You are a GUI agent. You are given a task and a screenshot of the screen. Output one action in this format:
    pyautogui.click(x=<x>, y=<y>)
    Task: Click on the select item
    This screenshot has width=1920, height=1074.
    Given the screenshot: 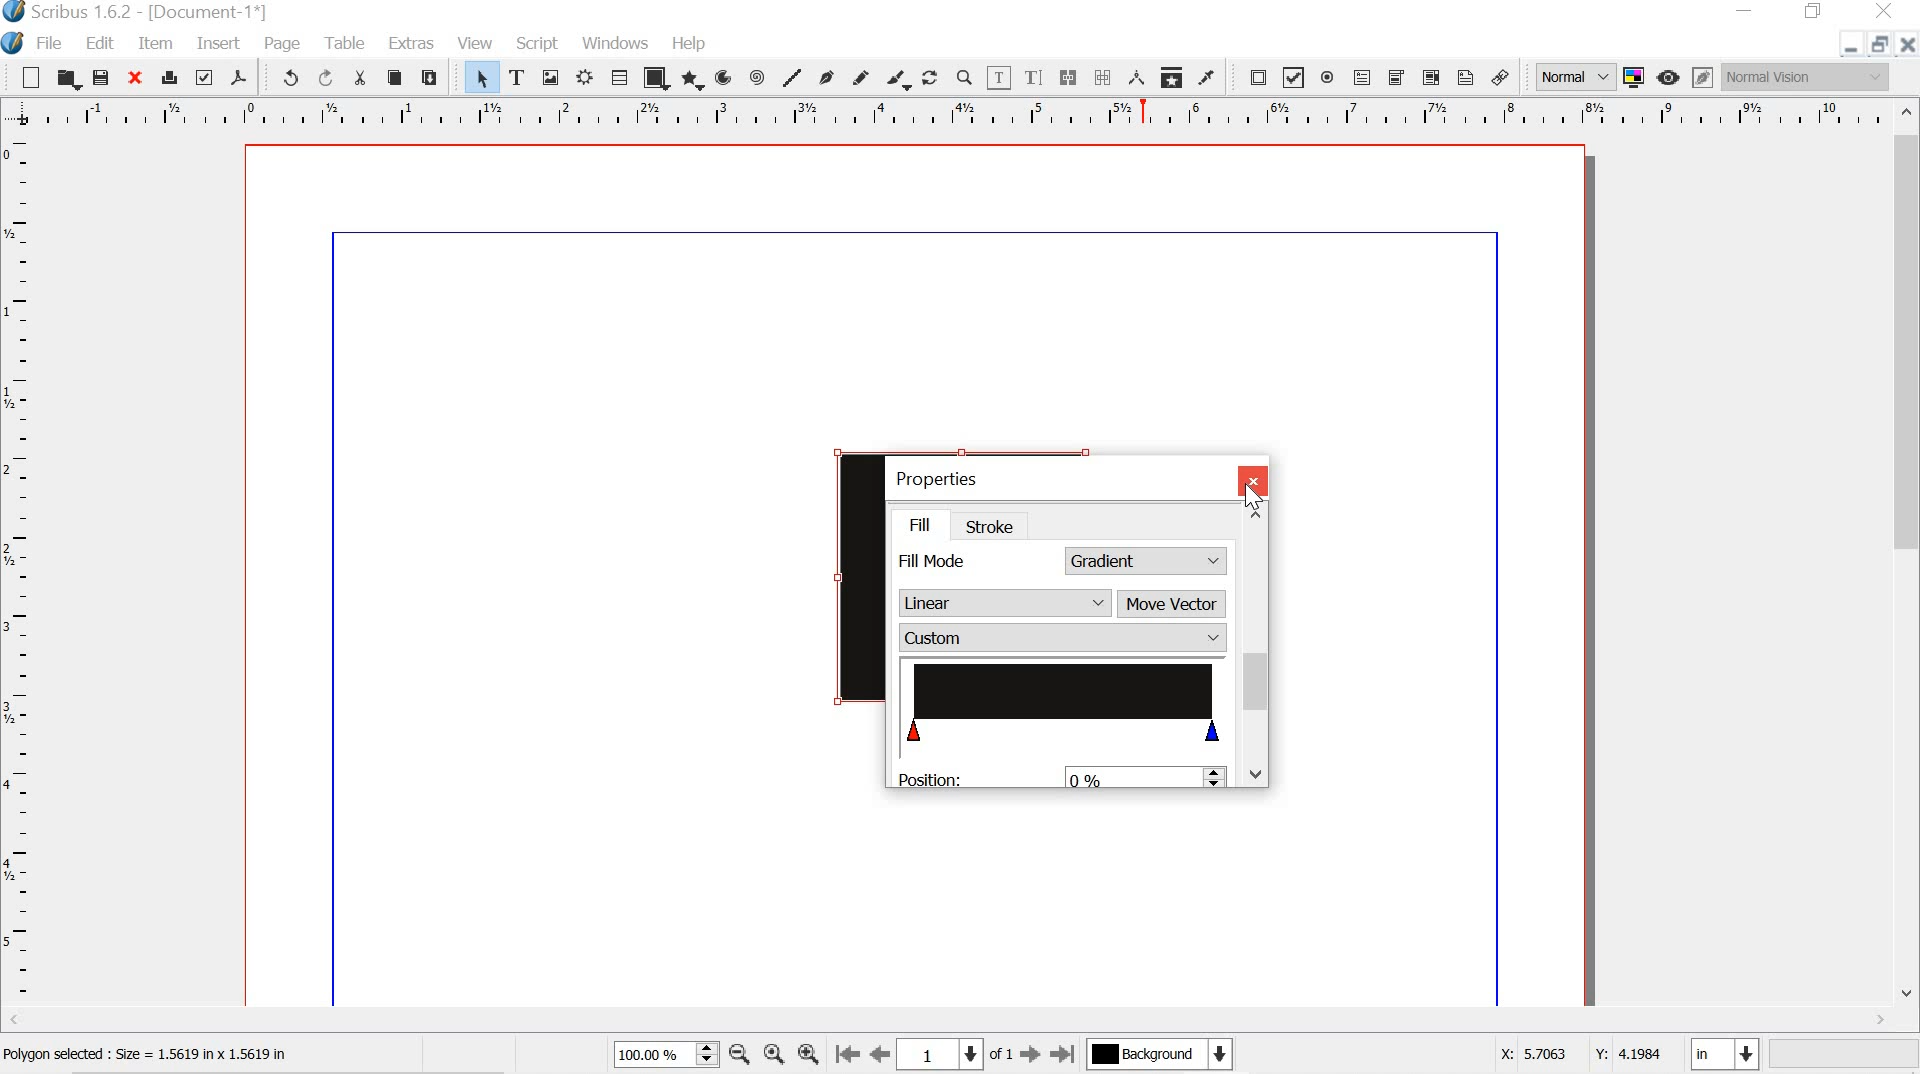 What is the action you would take?
    pyautogui.click(x=481, y=76)
    